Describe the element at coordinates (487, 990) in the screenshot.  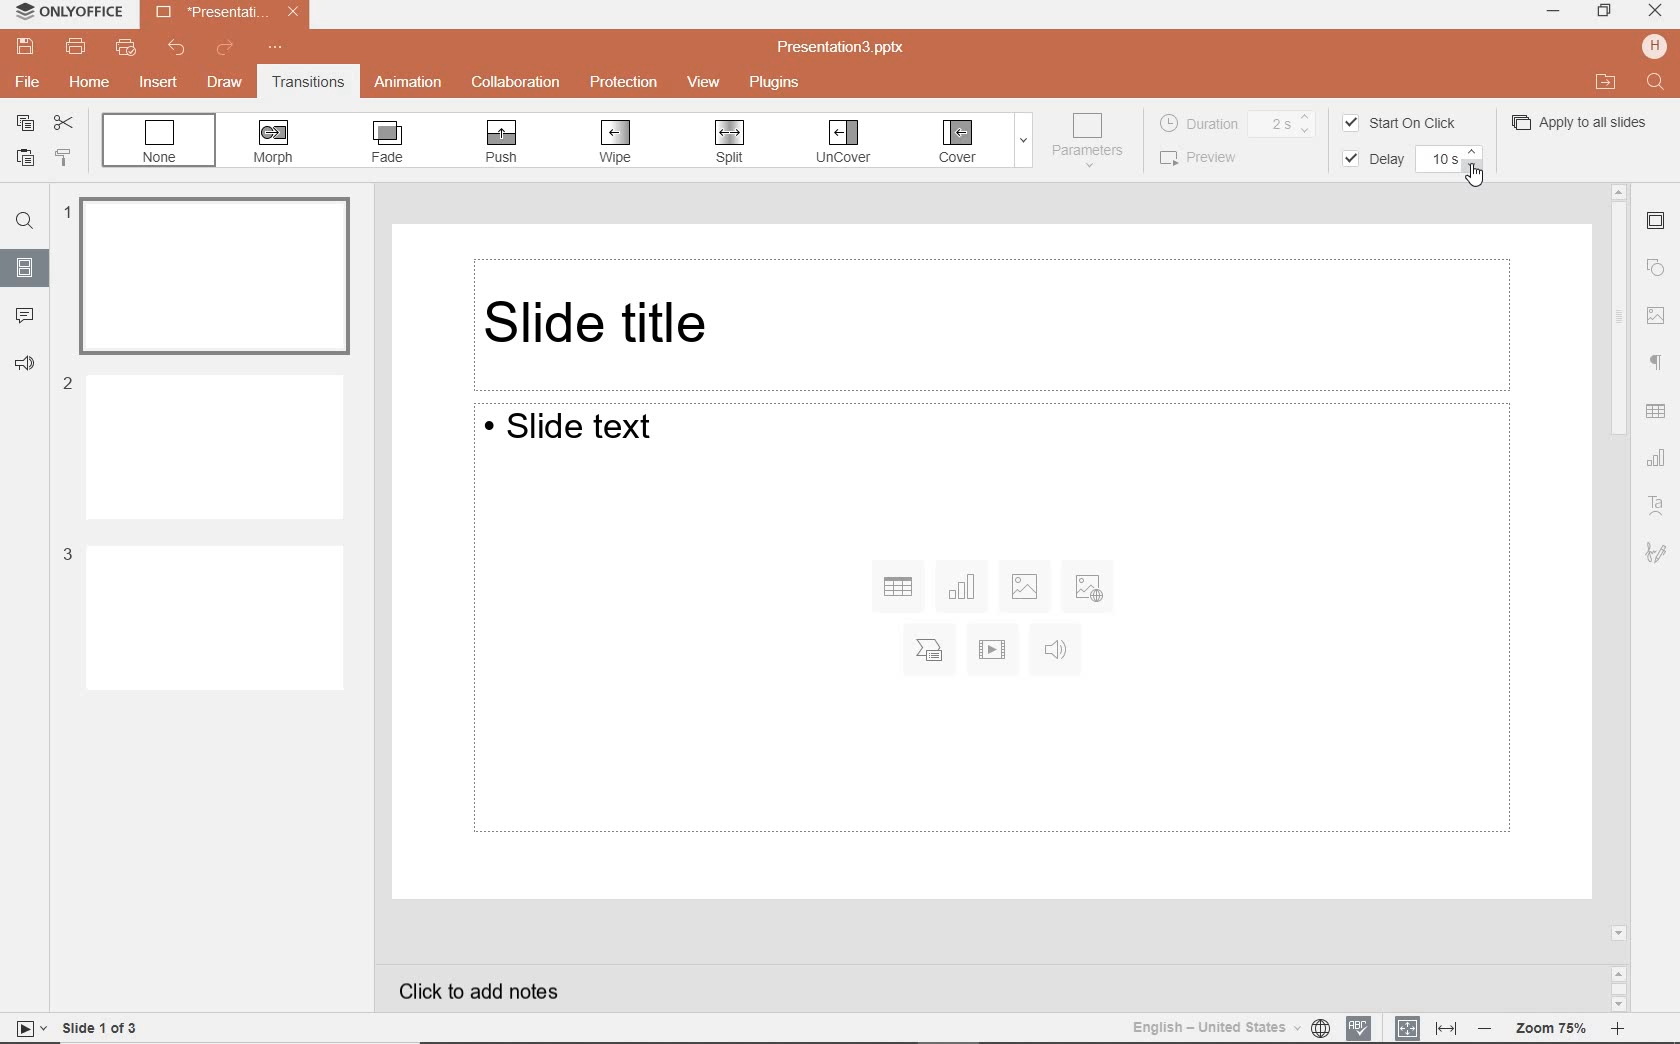
I see `click to add notes` at that location.